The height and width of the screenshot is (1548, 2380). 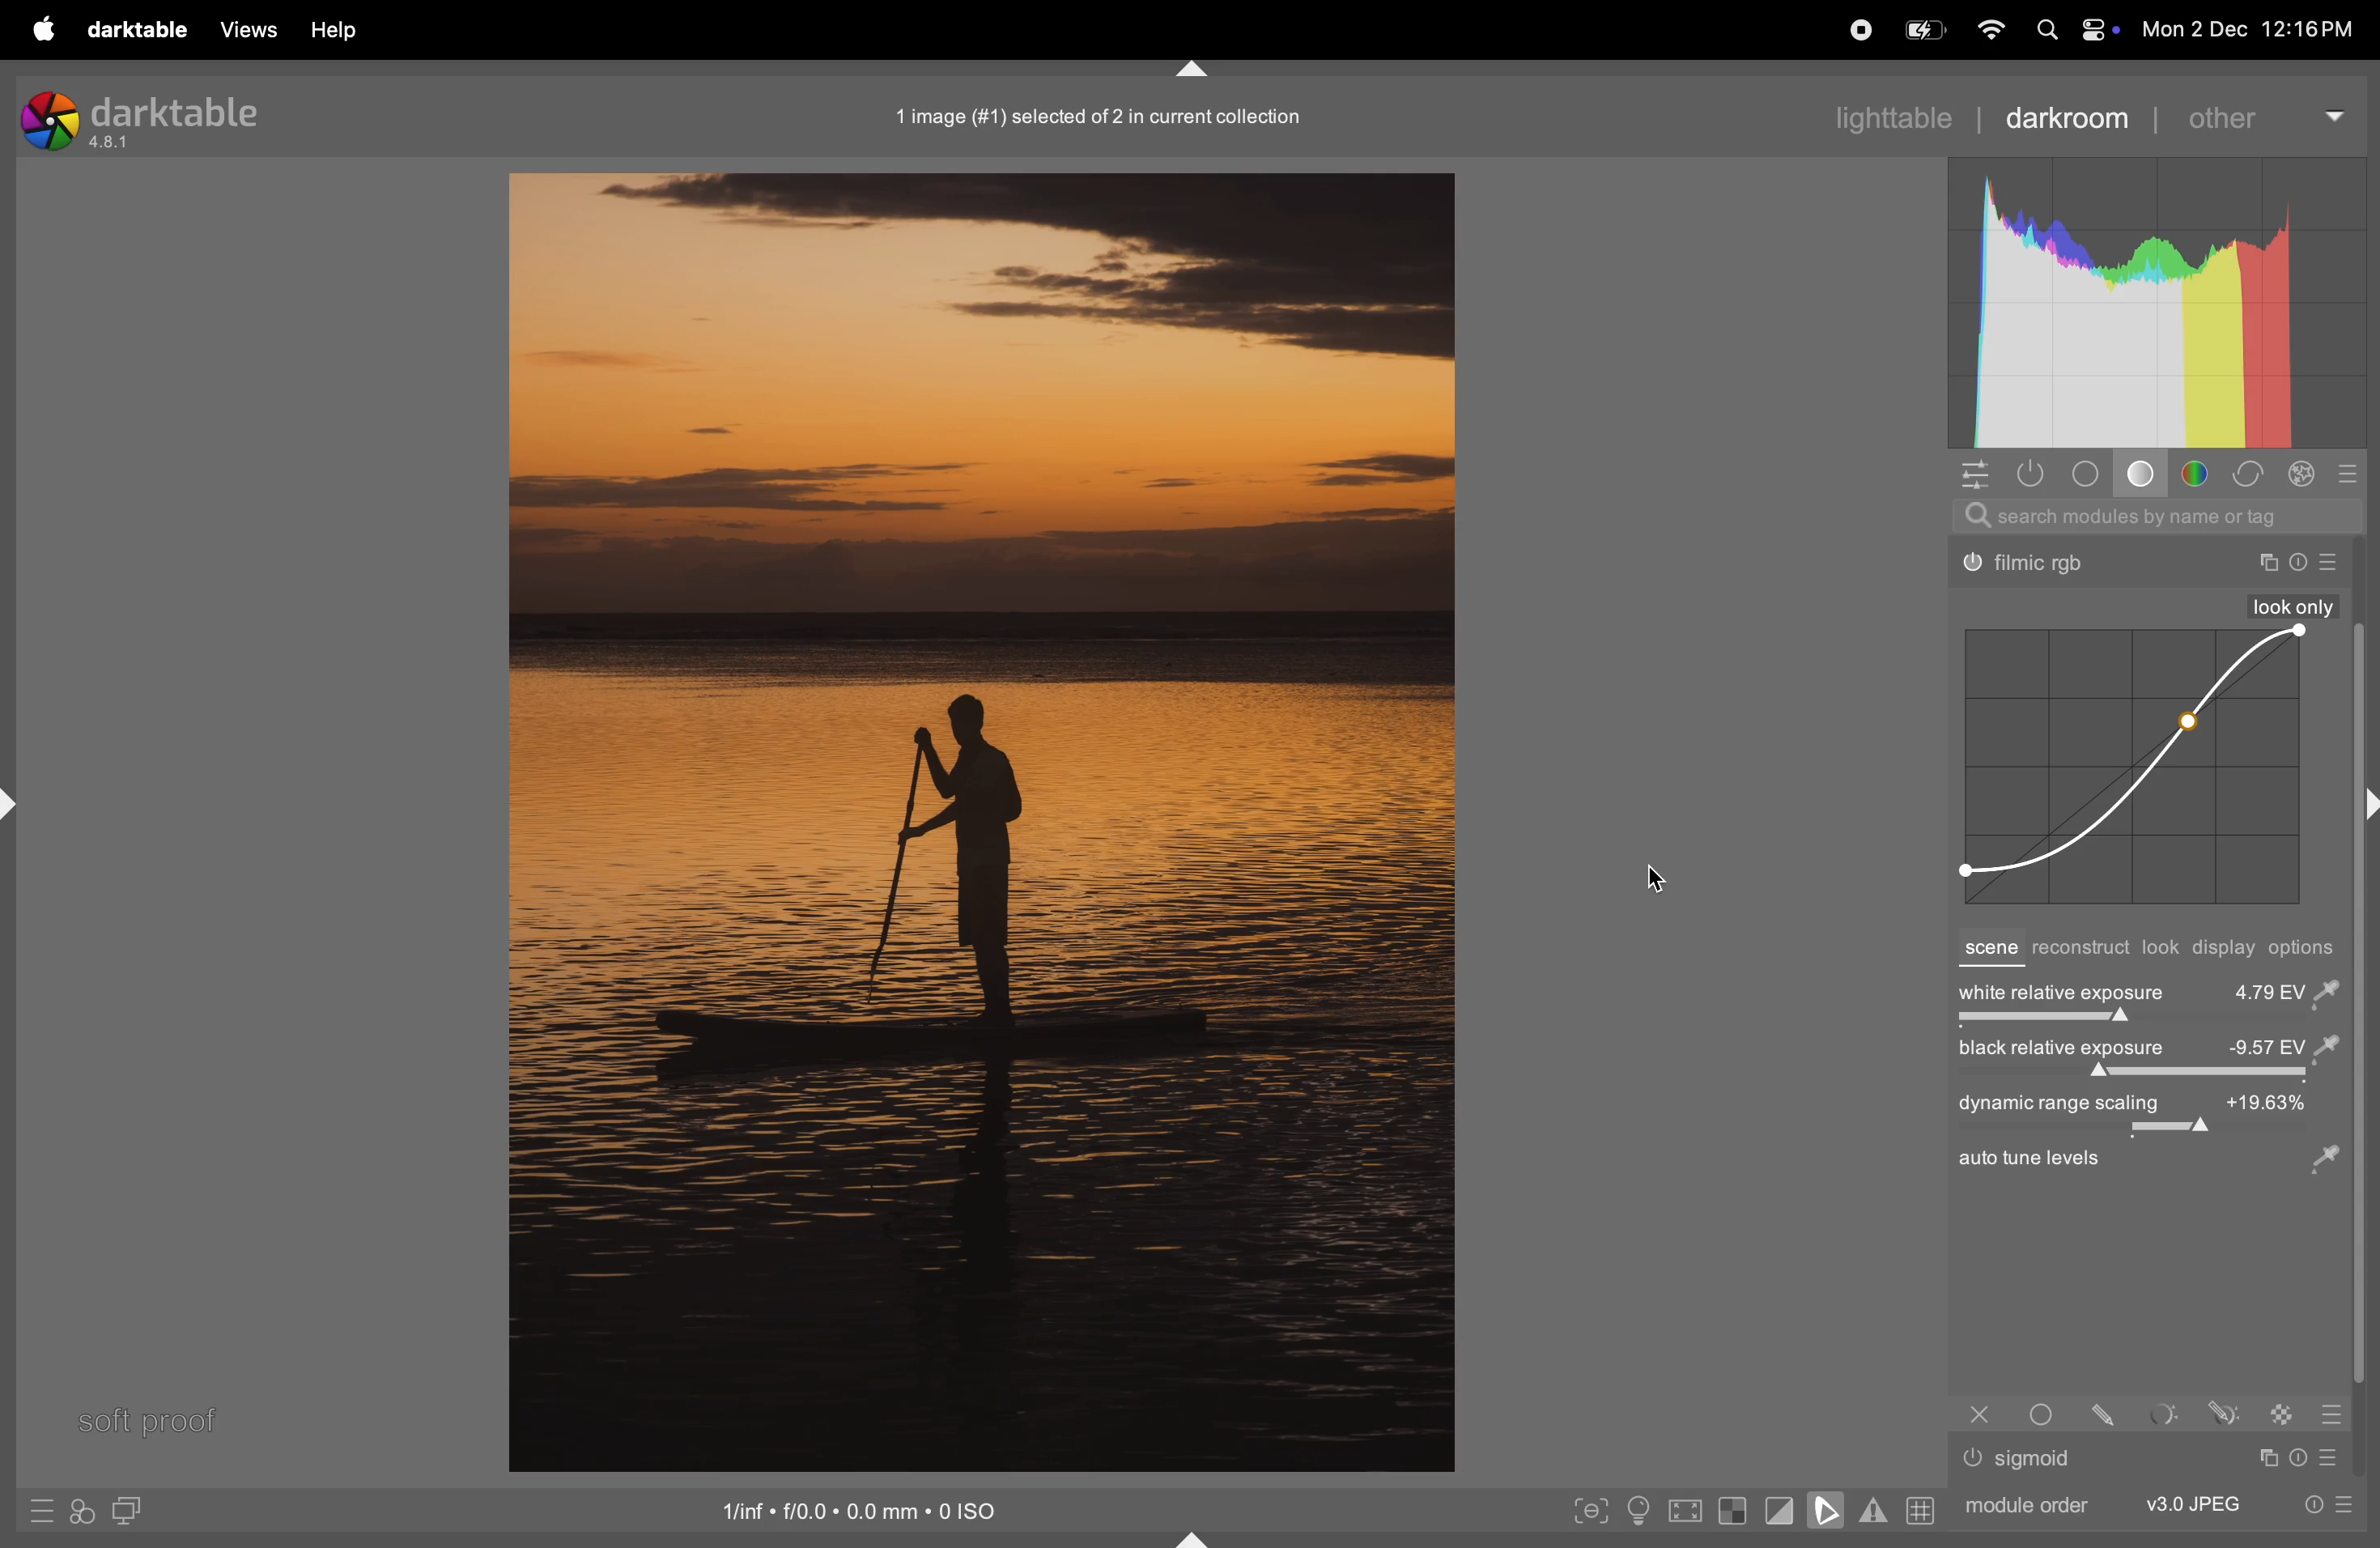 I want to click on , so click(x=2031, y=565).